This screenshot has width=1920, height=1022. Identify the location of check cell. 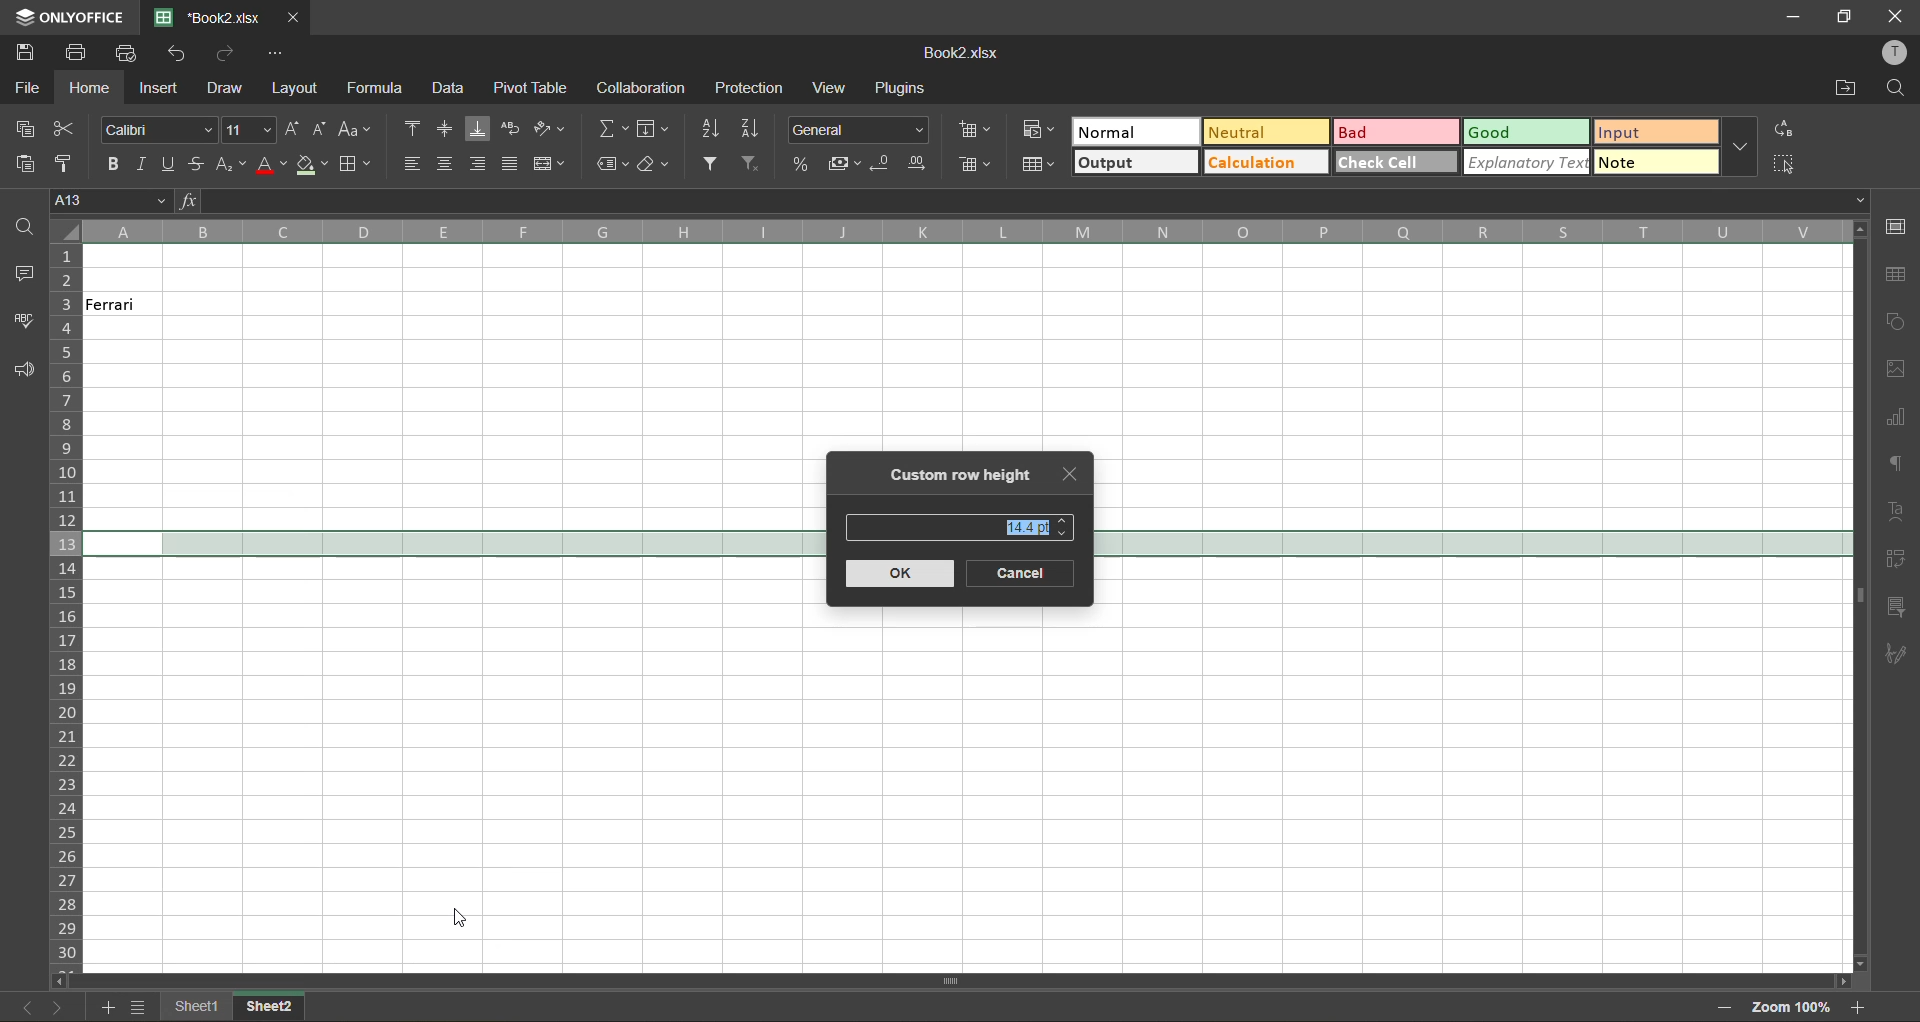
(1394, 164).